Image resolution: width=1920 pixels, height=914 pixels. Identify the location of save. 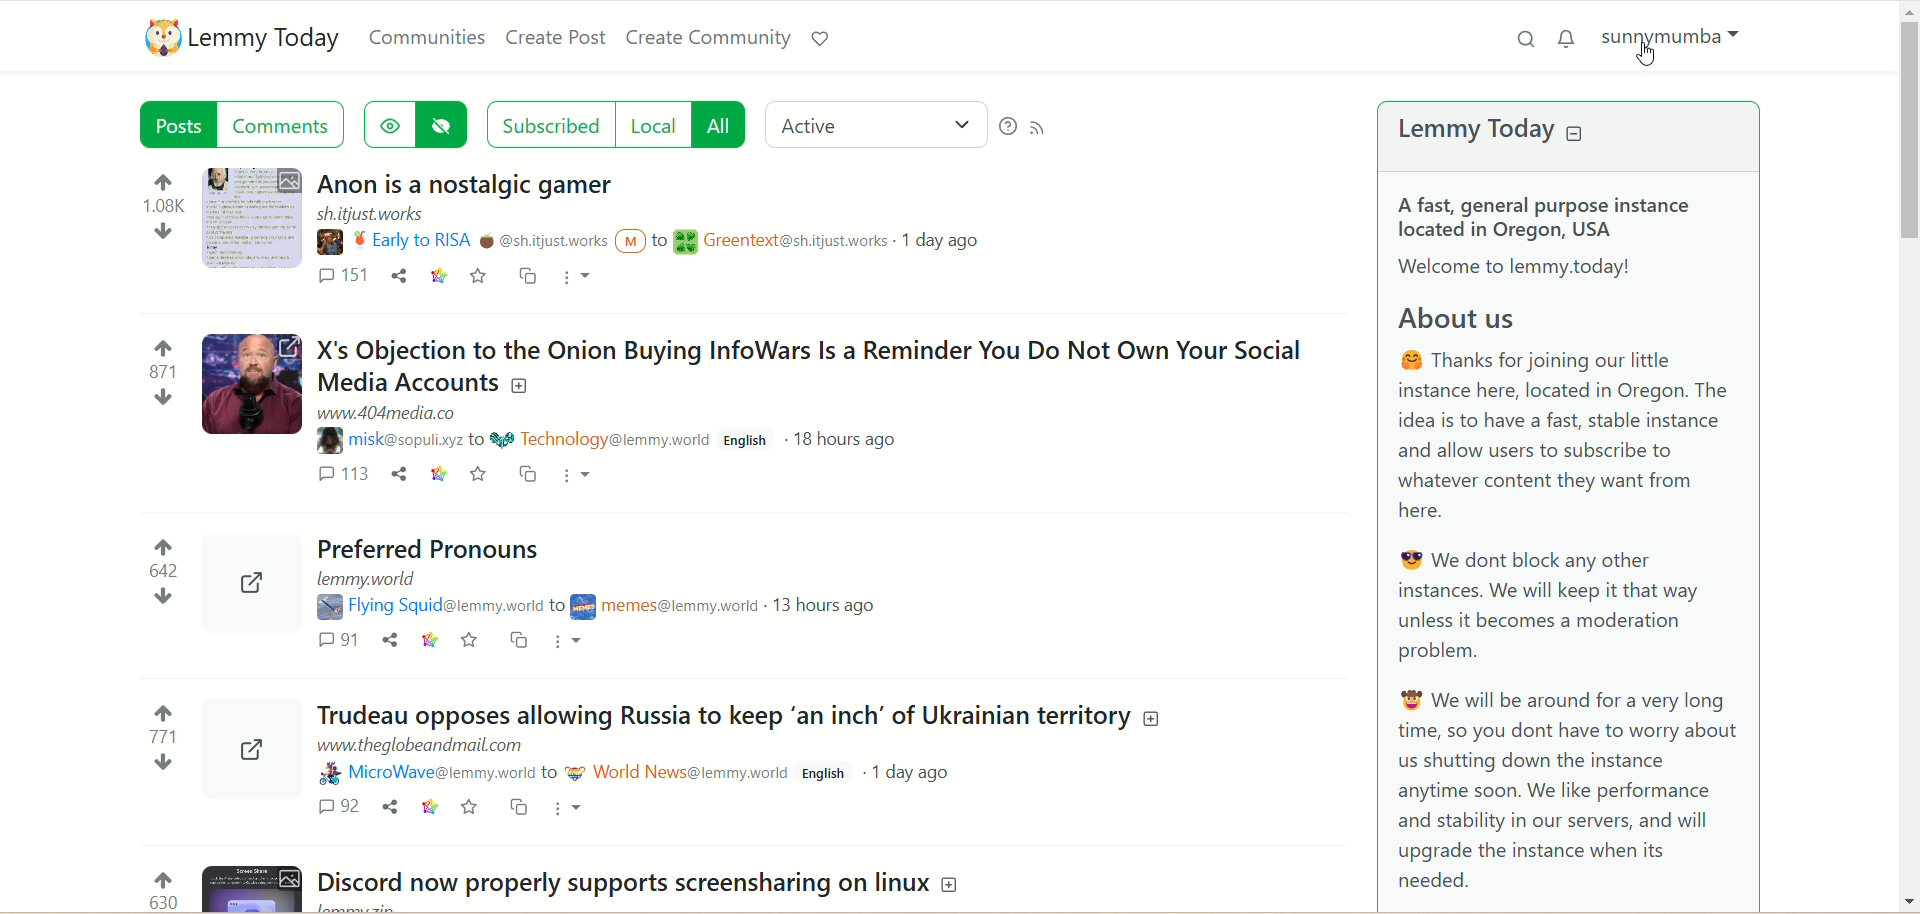
(478, 276).